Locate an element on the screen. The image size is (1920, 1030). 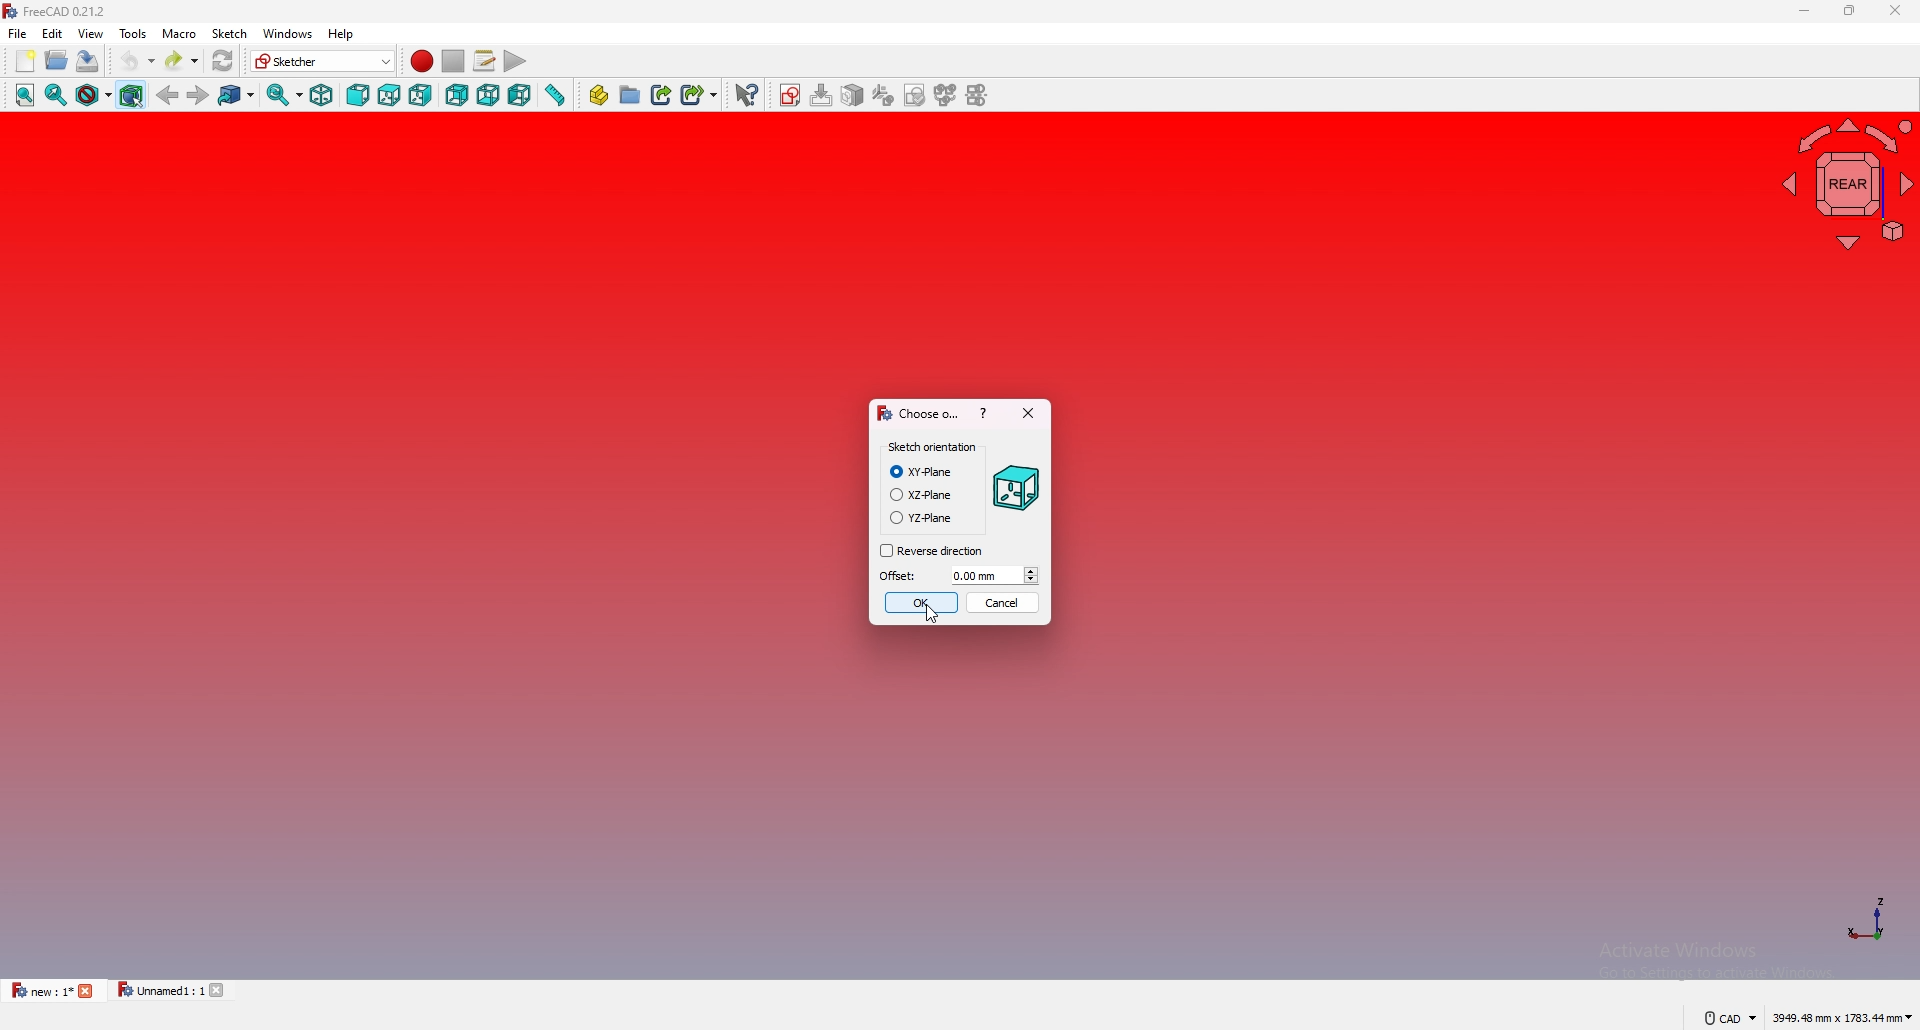
create sub link is located at coordinates (700, 95).